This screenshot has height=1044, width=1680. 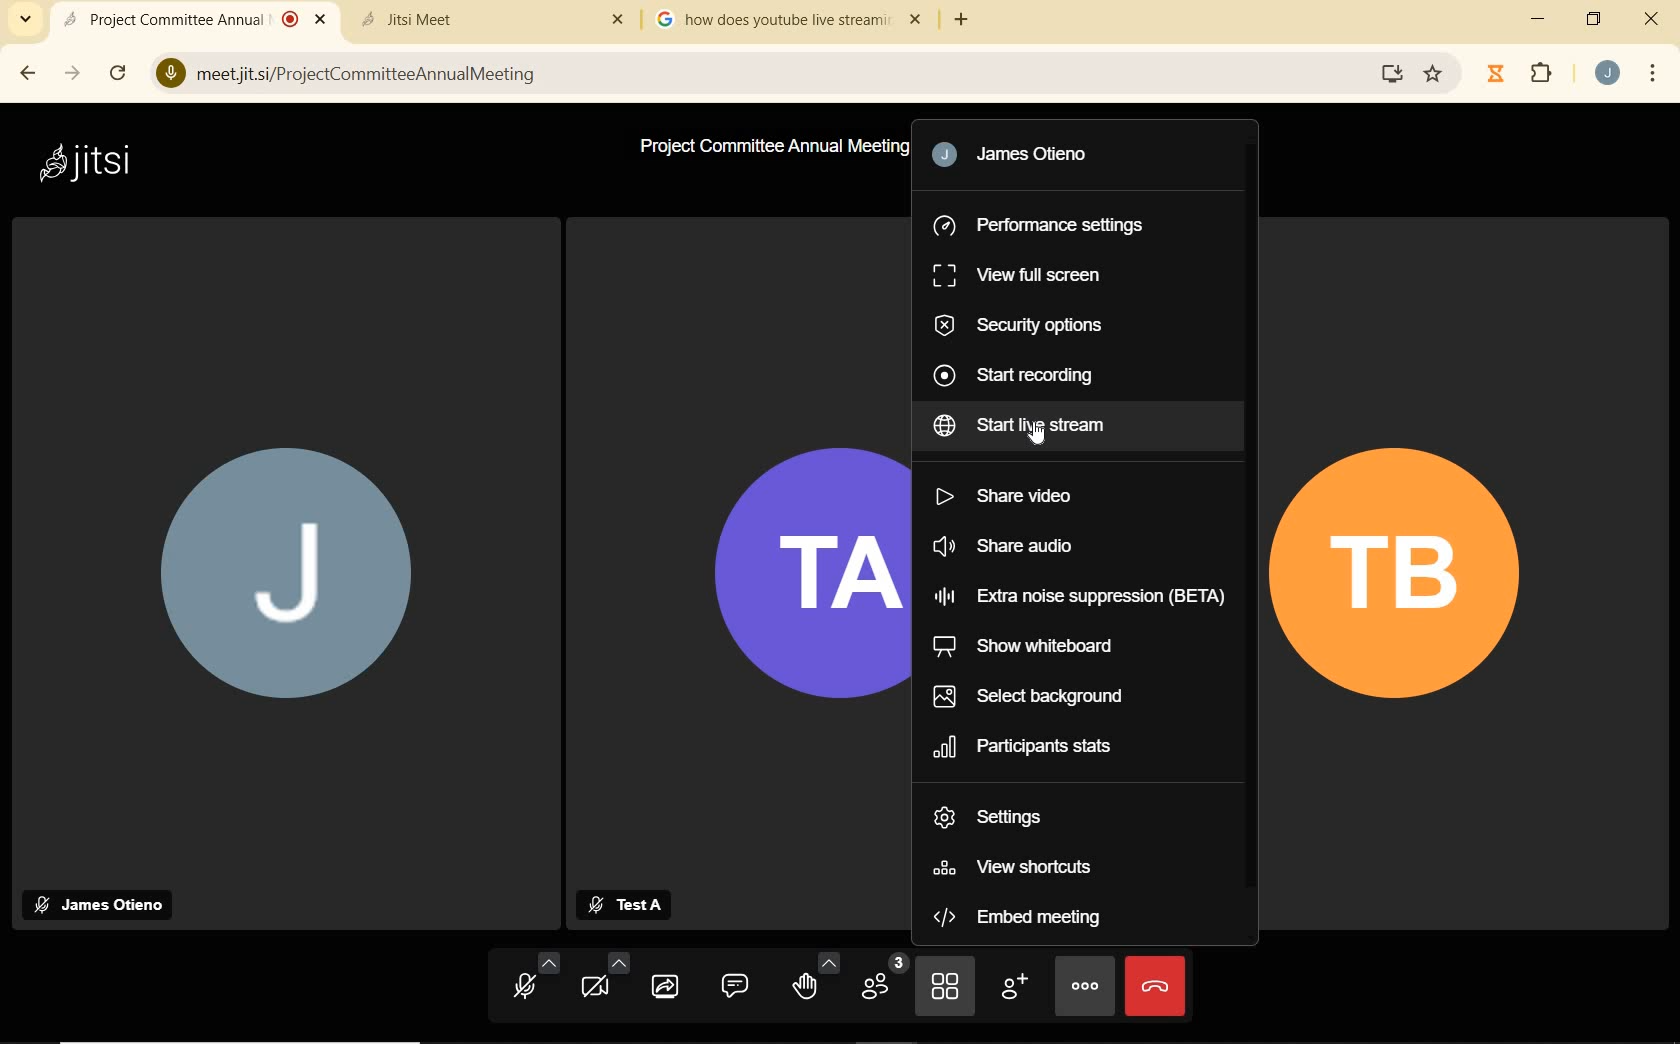 I want to click on Install Google Meet, so click(x=1393, y=75).